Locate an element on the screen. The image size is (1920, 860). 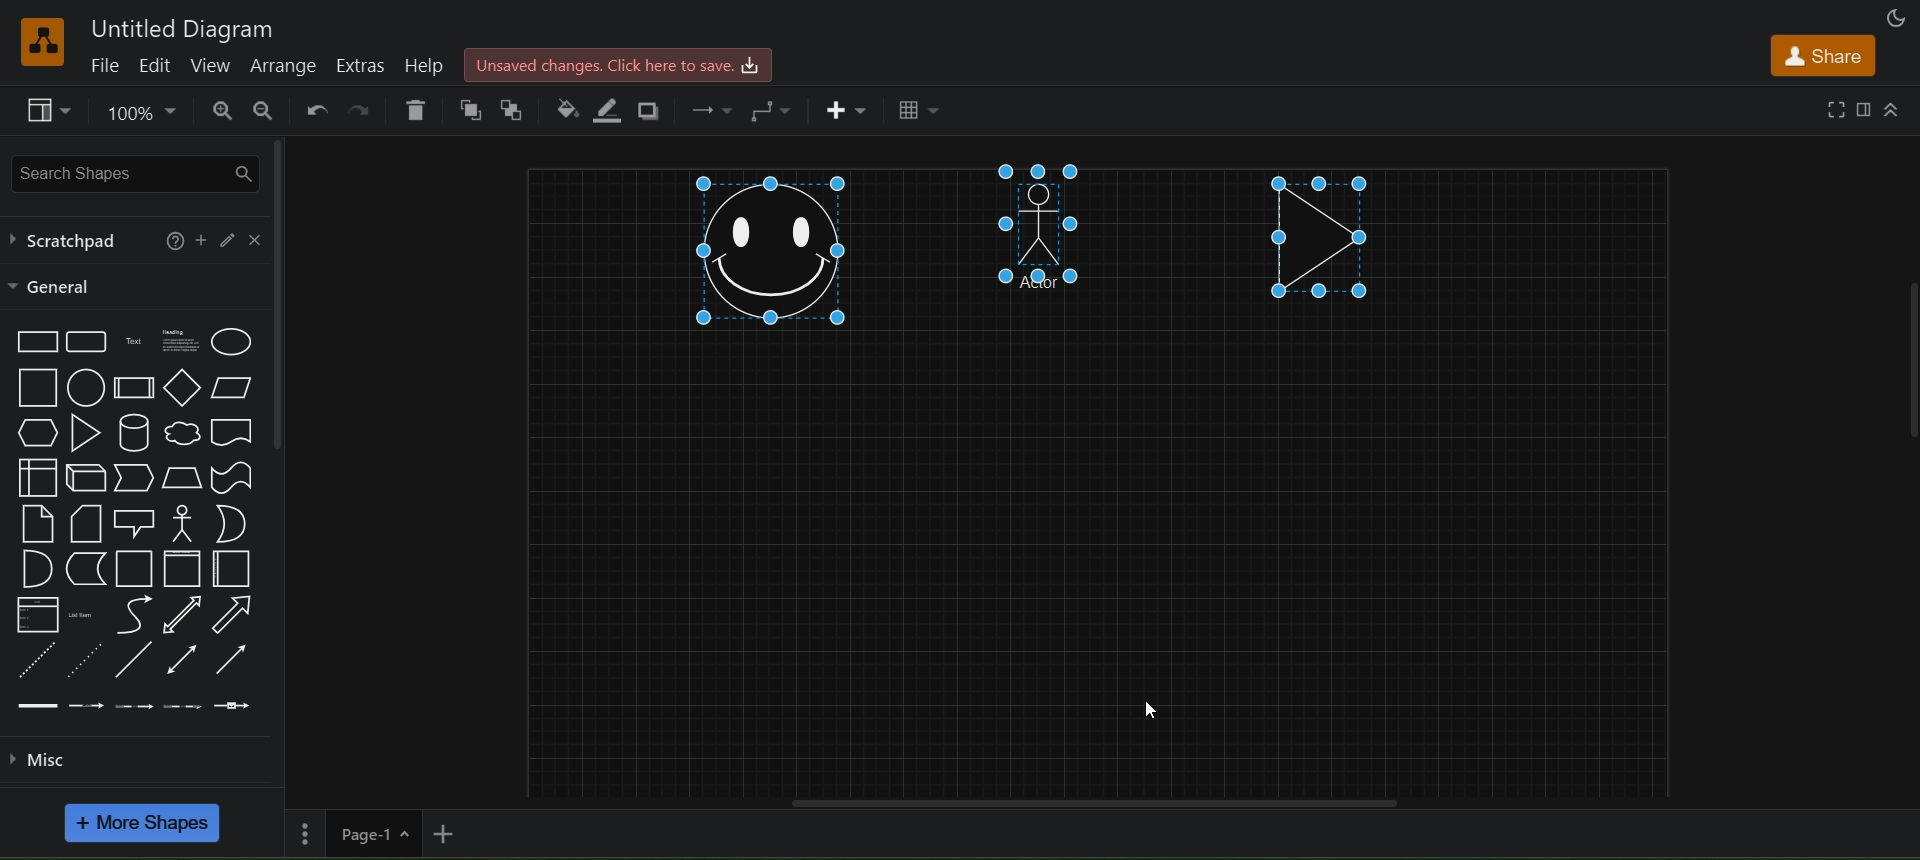
close is located at coordinates (255, 238).